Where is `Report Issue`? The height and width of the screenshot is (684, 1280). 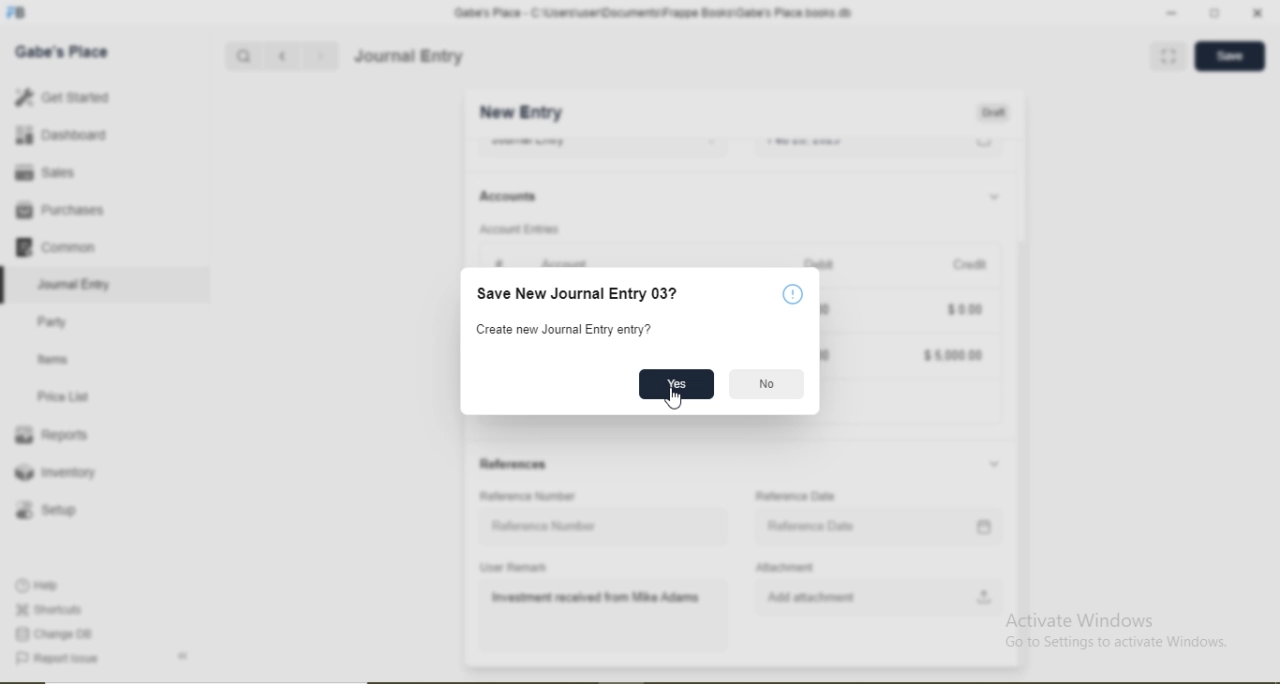
Report Issue is located at coordinates (56, 659).